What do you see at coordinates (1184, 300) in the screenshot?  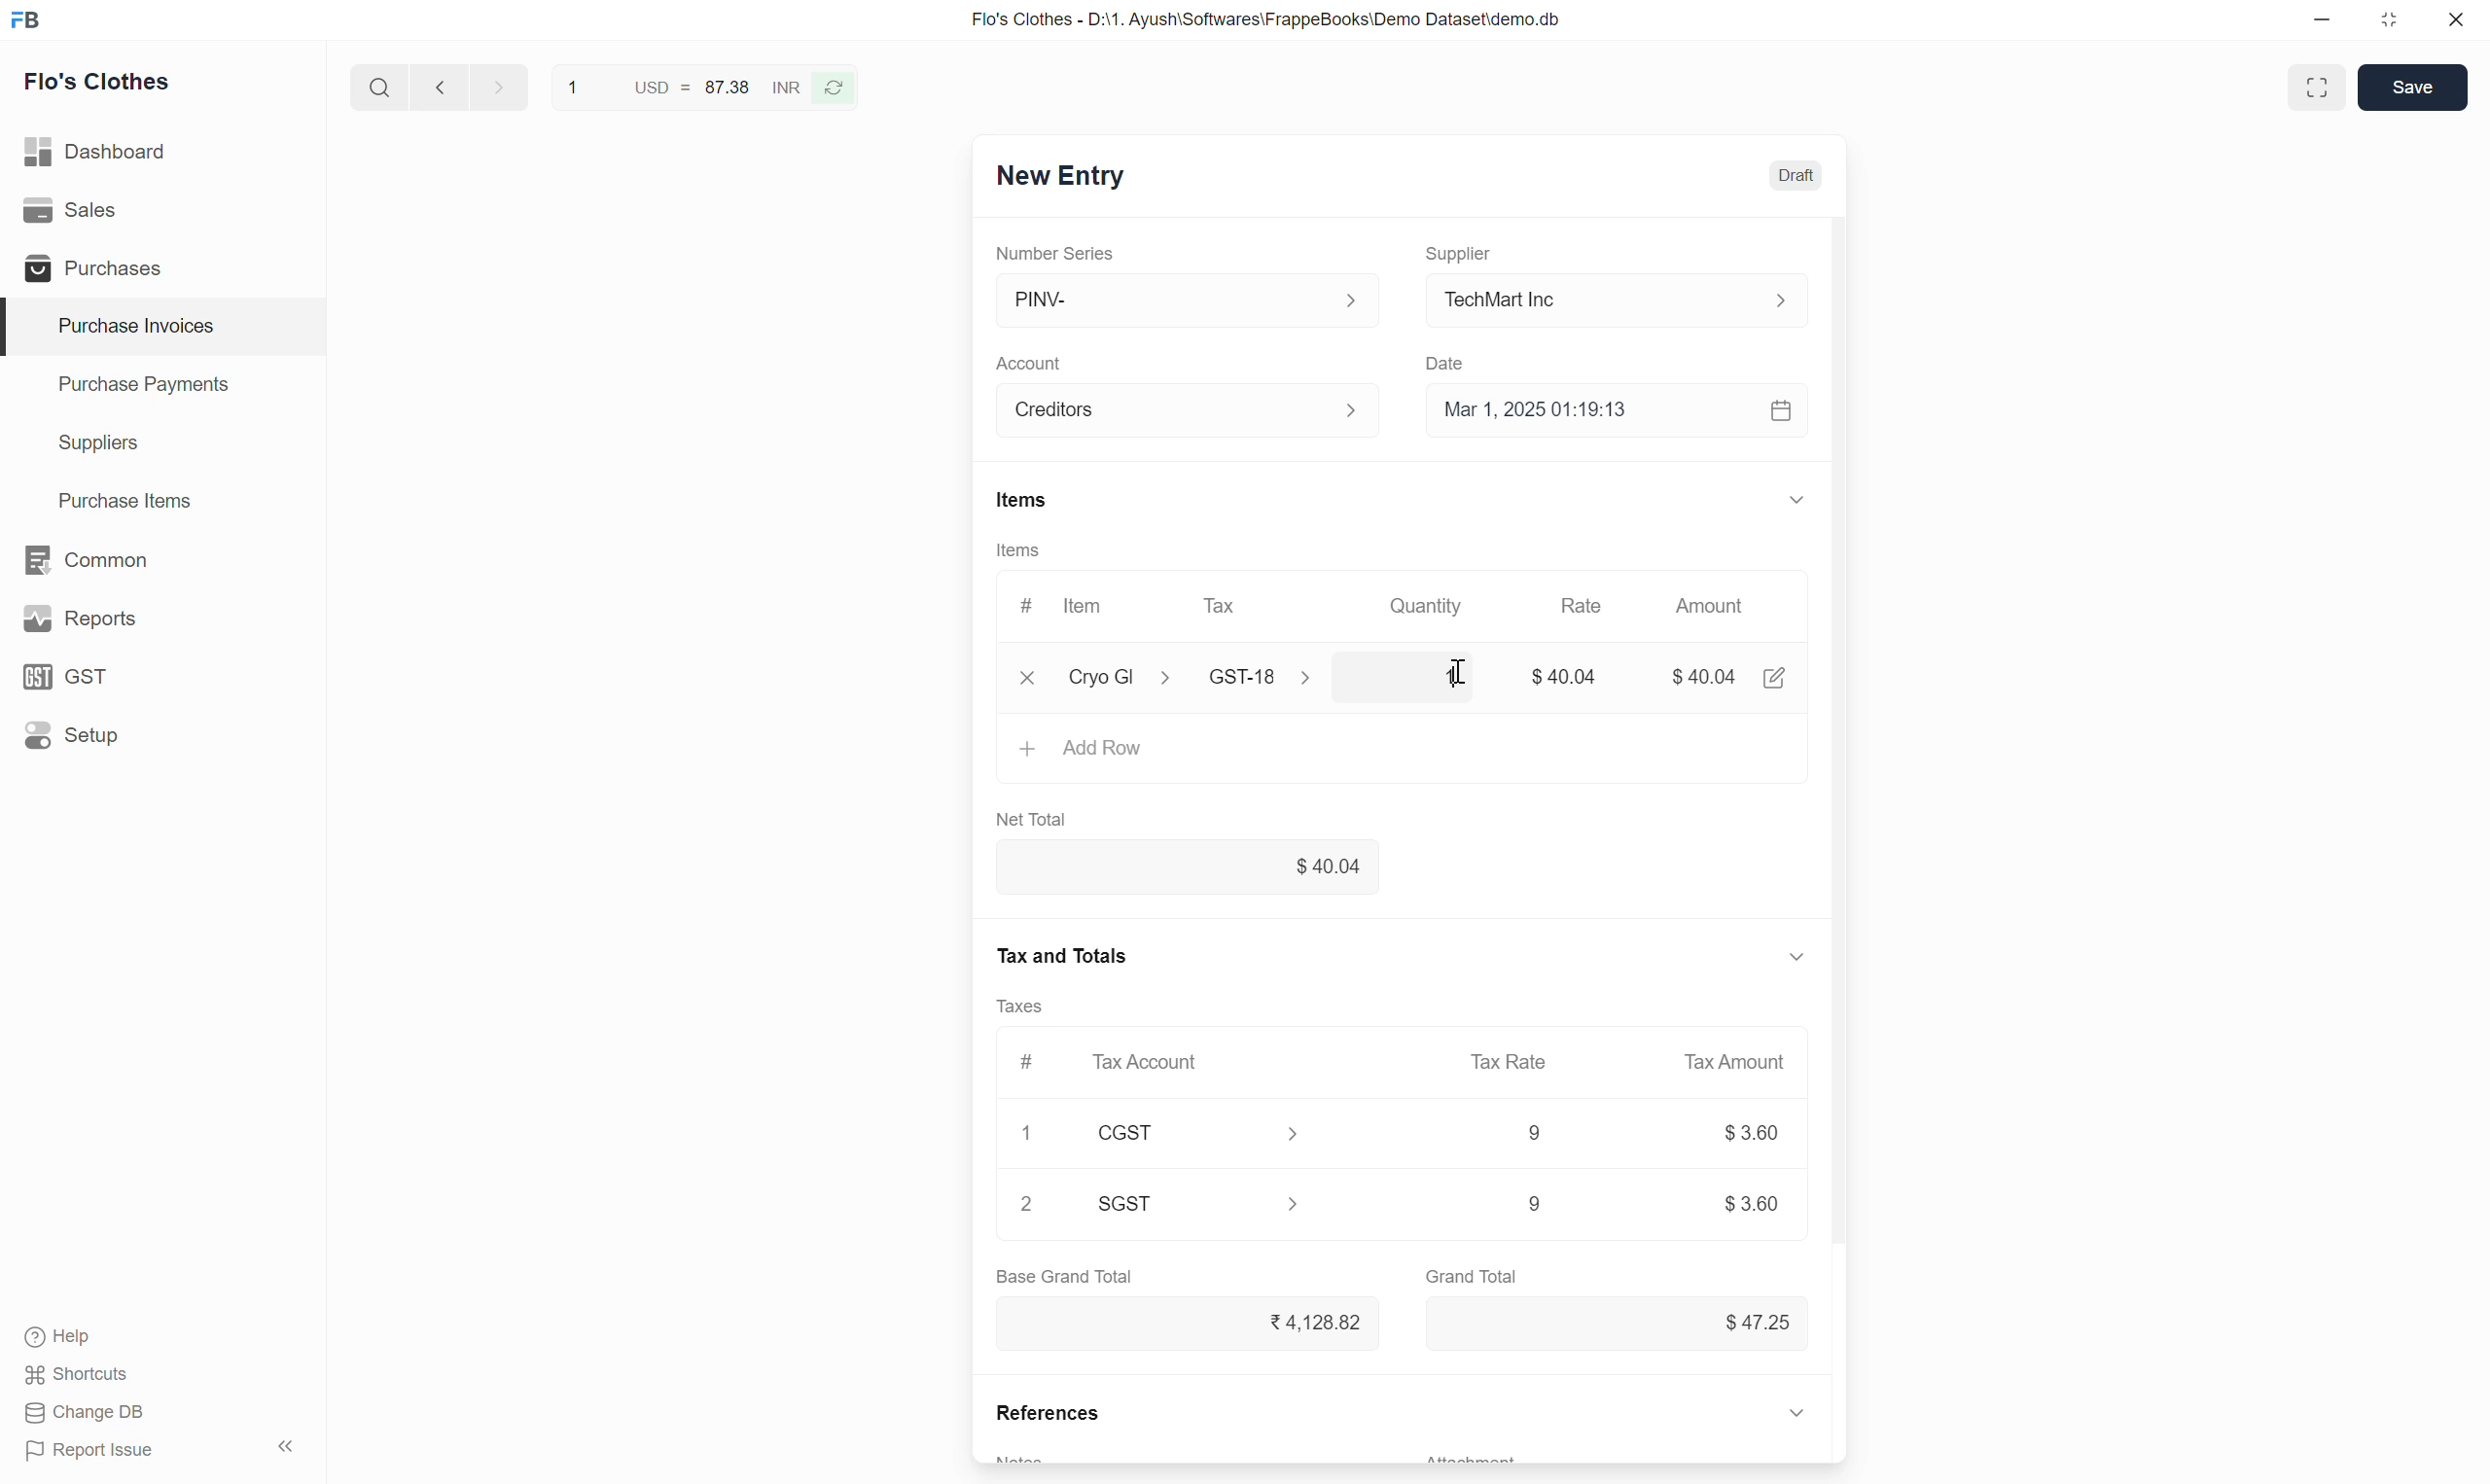 I see `PINV-` at bounding box center [1184, 300].